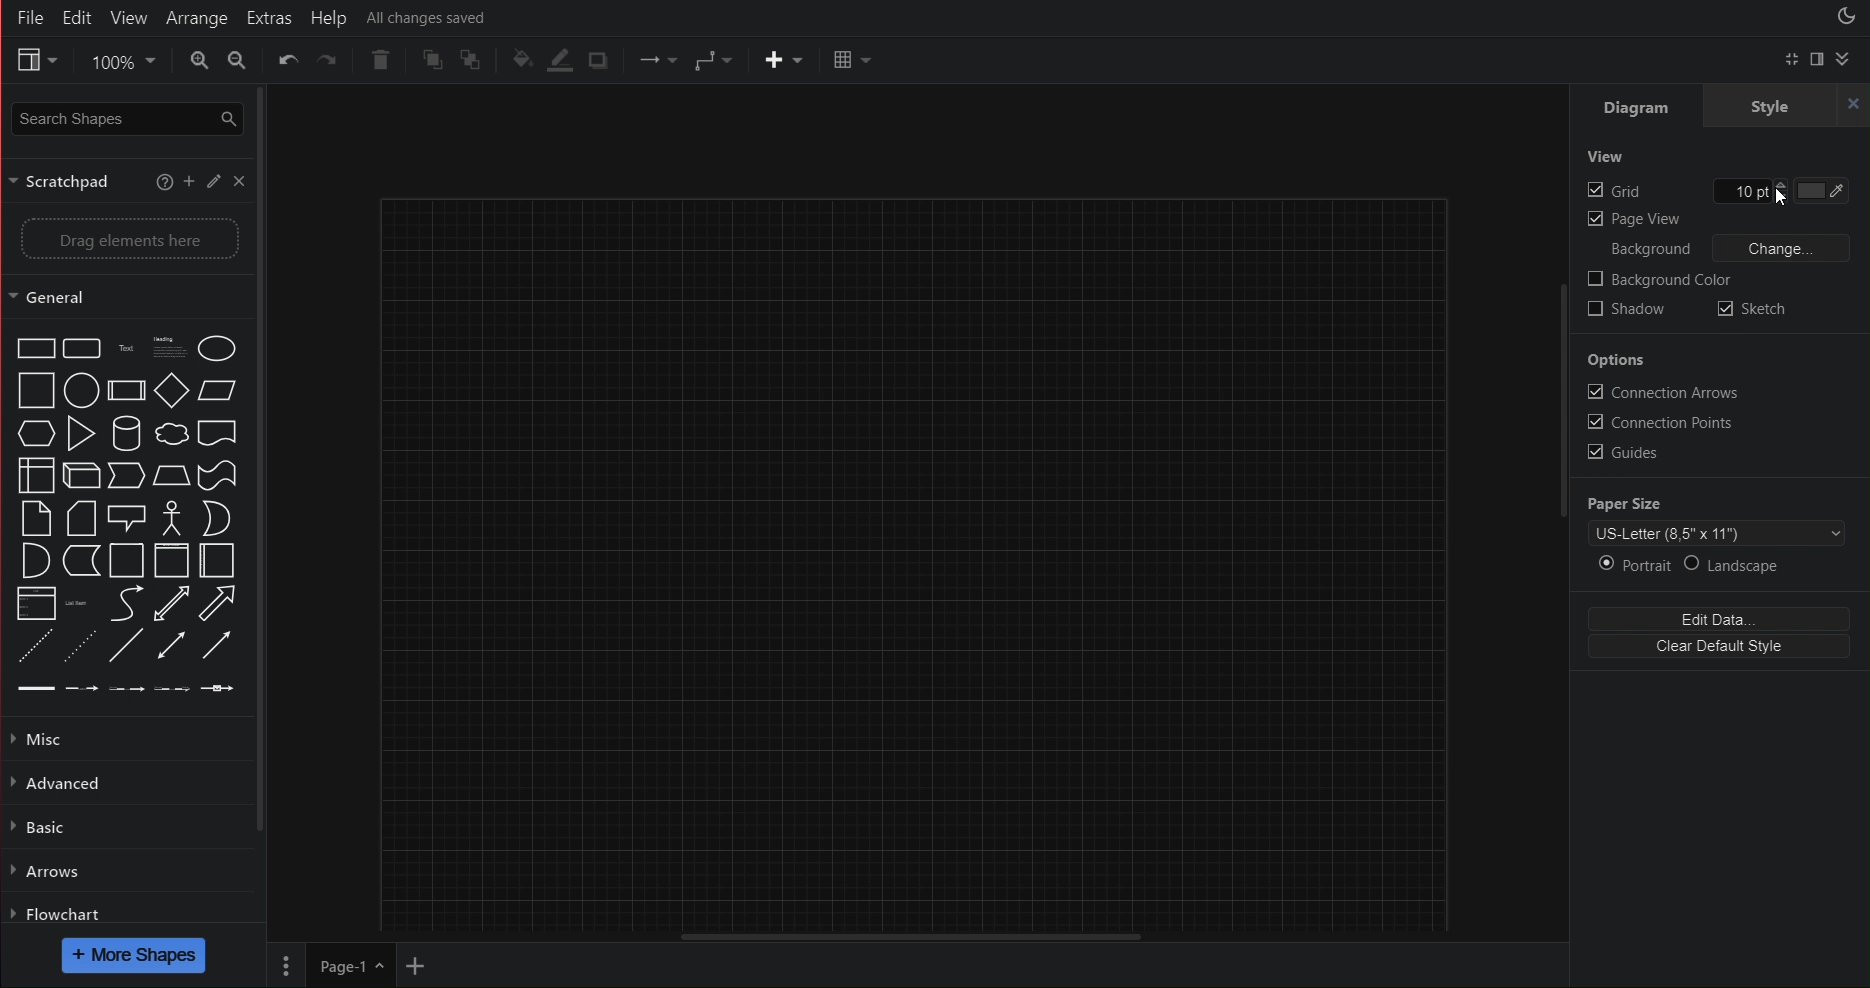 The image size is (1870, 988). I want to click on box, so click(30, 342).